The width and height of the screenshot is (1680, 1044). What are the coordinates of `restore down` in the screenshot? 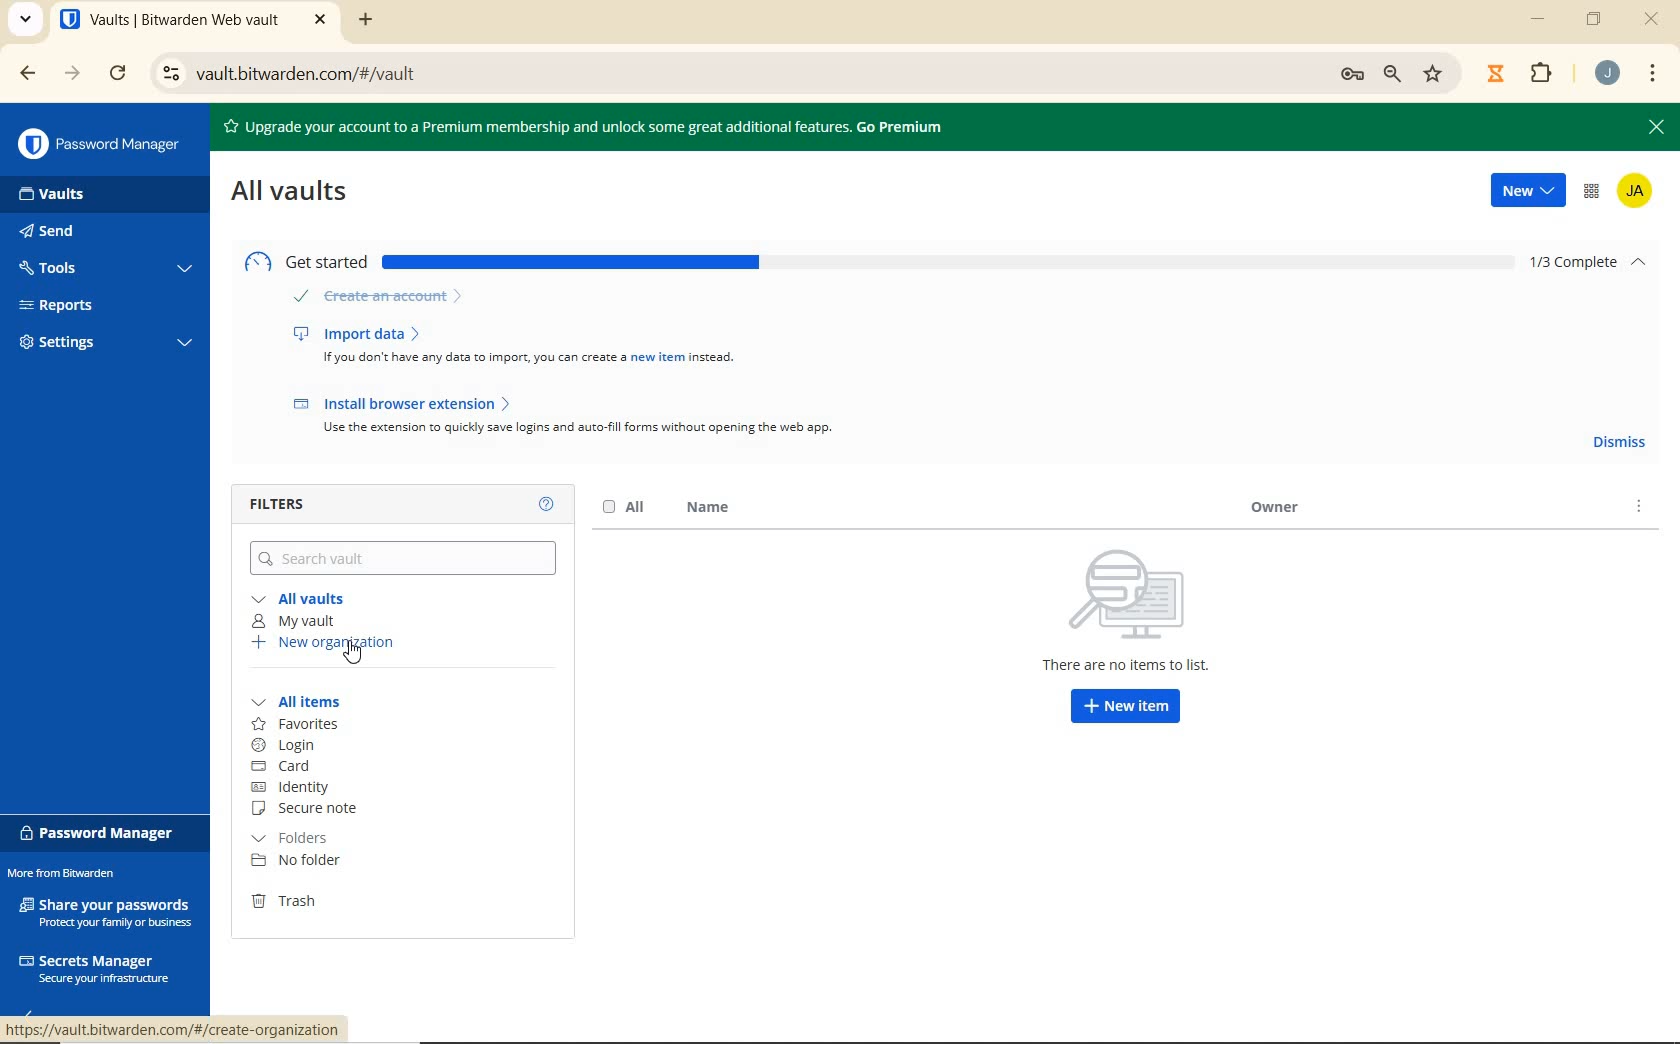 It's located at (1597, 19).